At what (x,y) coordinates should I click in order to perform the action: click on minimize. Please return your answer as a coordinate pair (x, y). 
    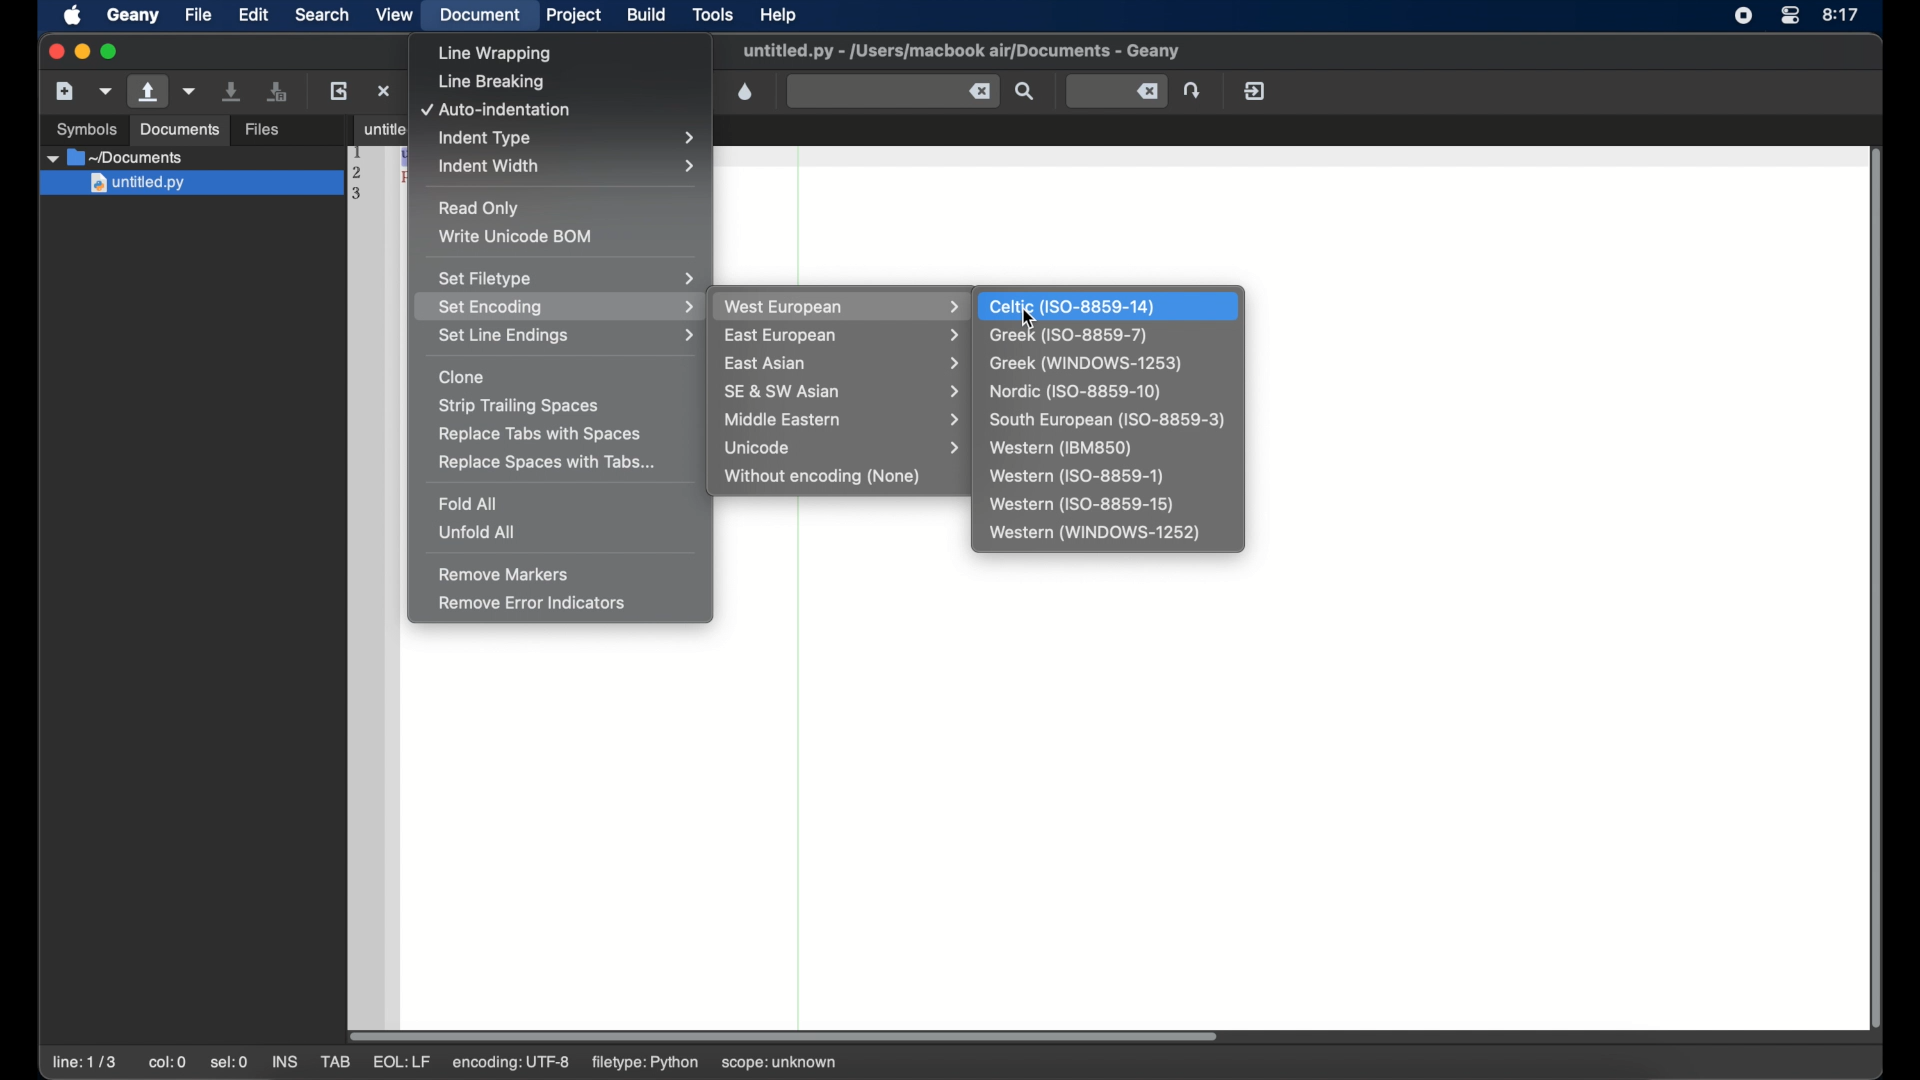
    Looking at the image, I should click on (82, 52).